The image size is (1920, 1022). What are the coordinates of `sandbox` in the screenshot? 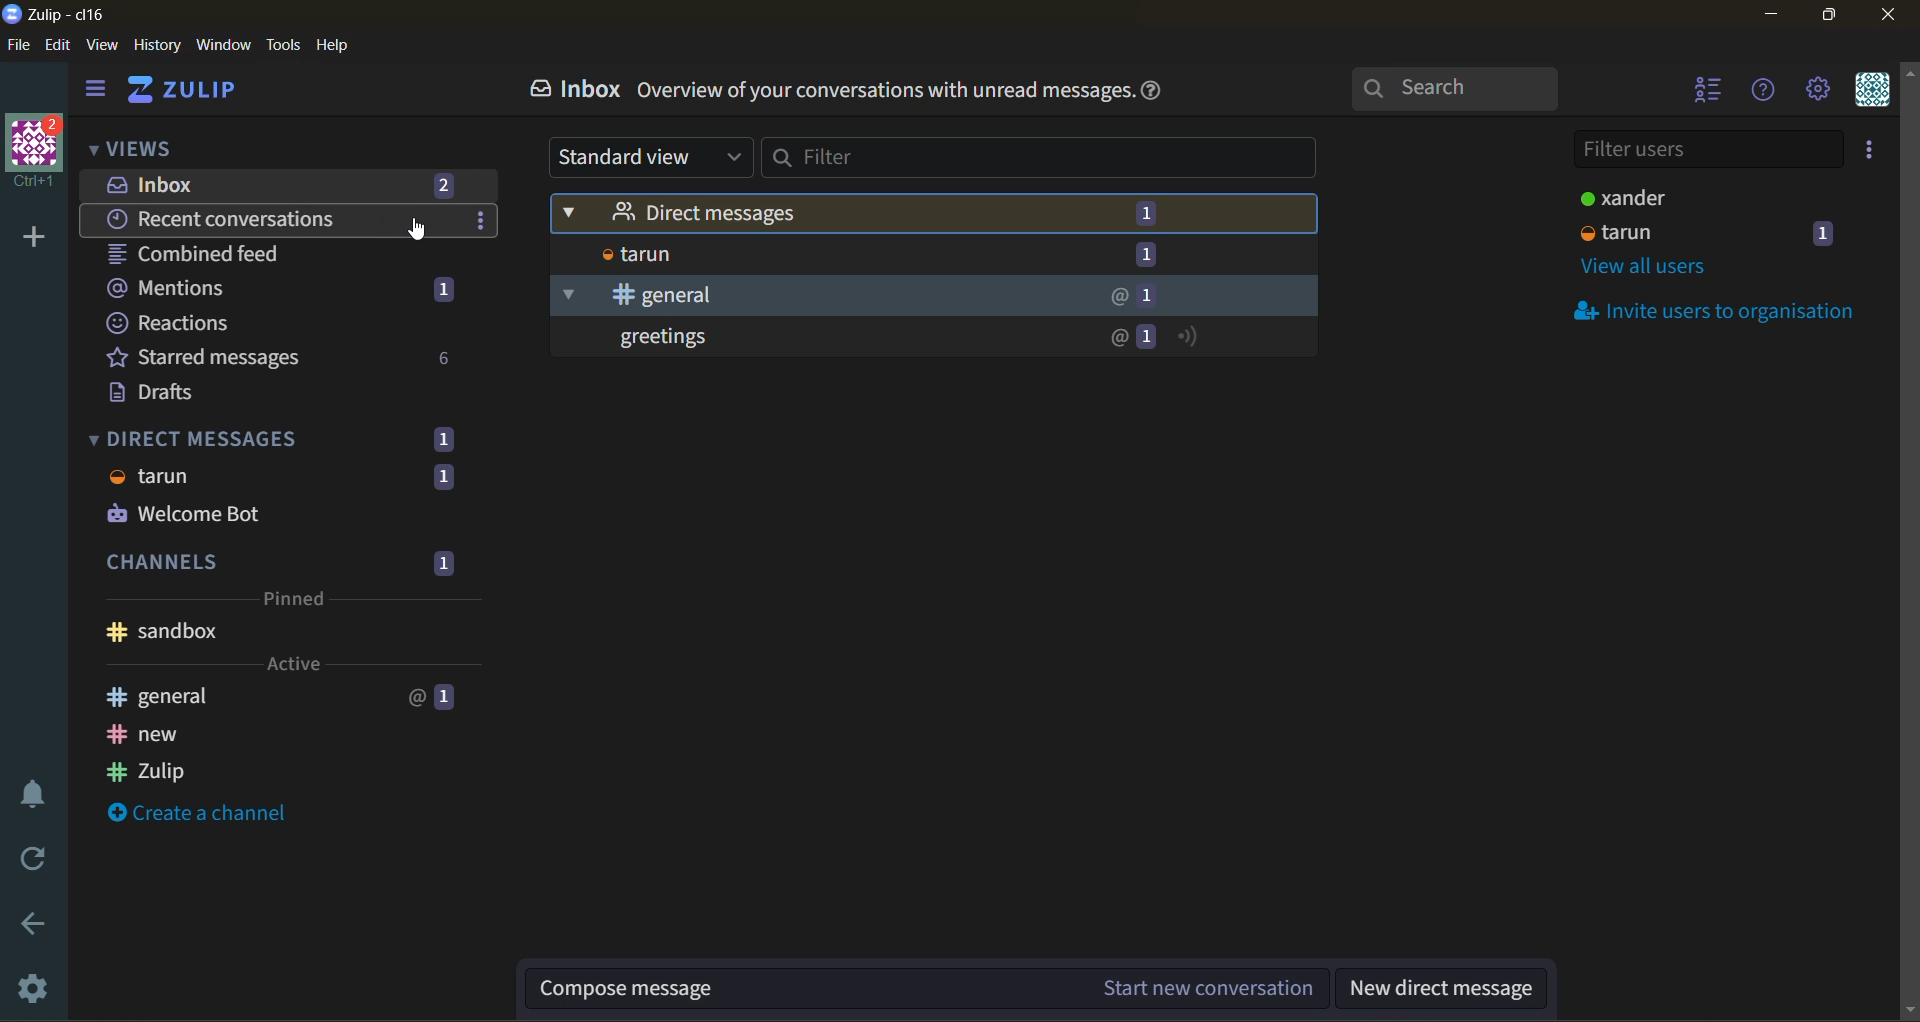 It's located at (282, 634).